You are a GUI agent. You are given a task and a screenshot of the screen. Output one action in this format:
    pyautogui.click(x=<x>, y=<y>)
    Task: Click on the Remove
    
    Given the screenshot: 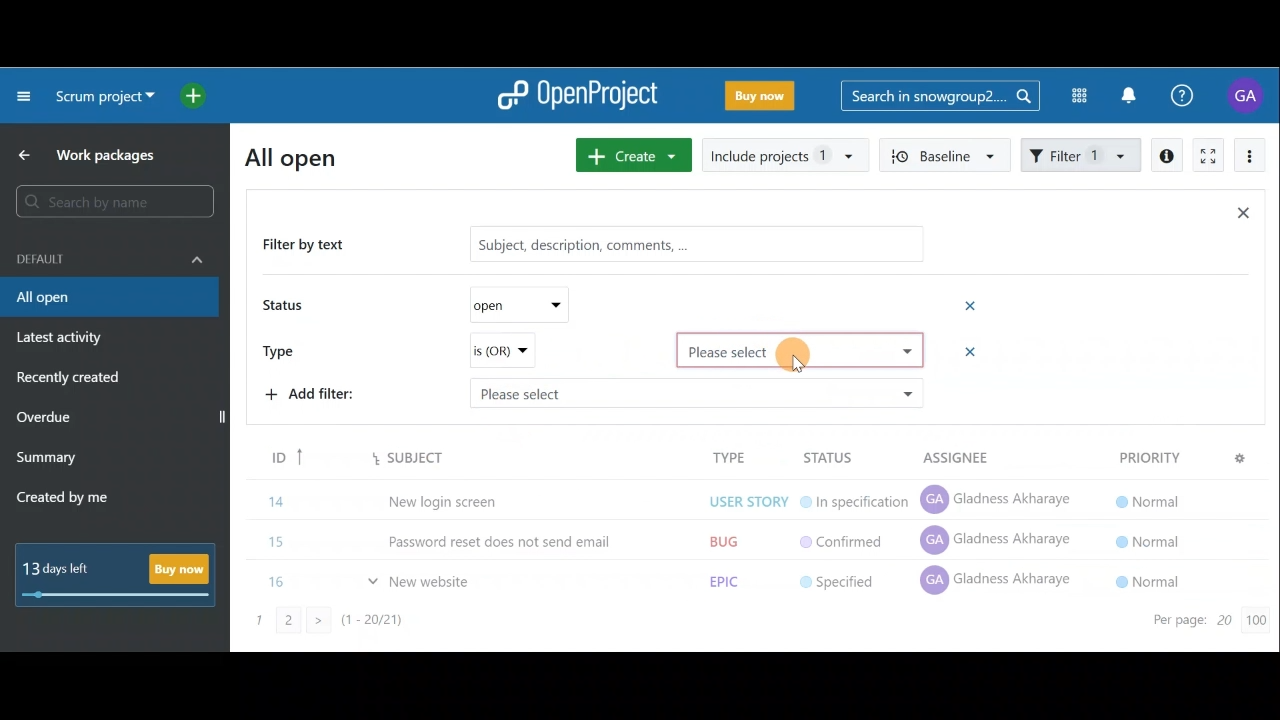 What is the action you would take?
    pyautogui.click(x=963, y=353)
    